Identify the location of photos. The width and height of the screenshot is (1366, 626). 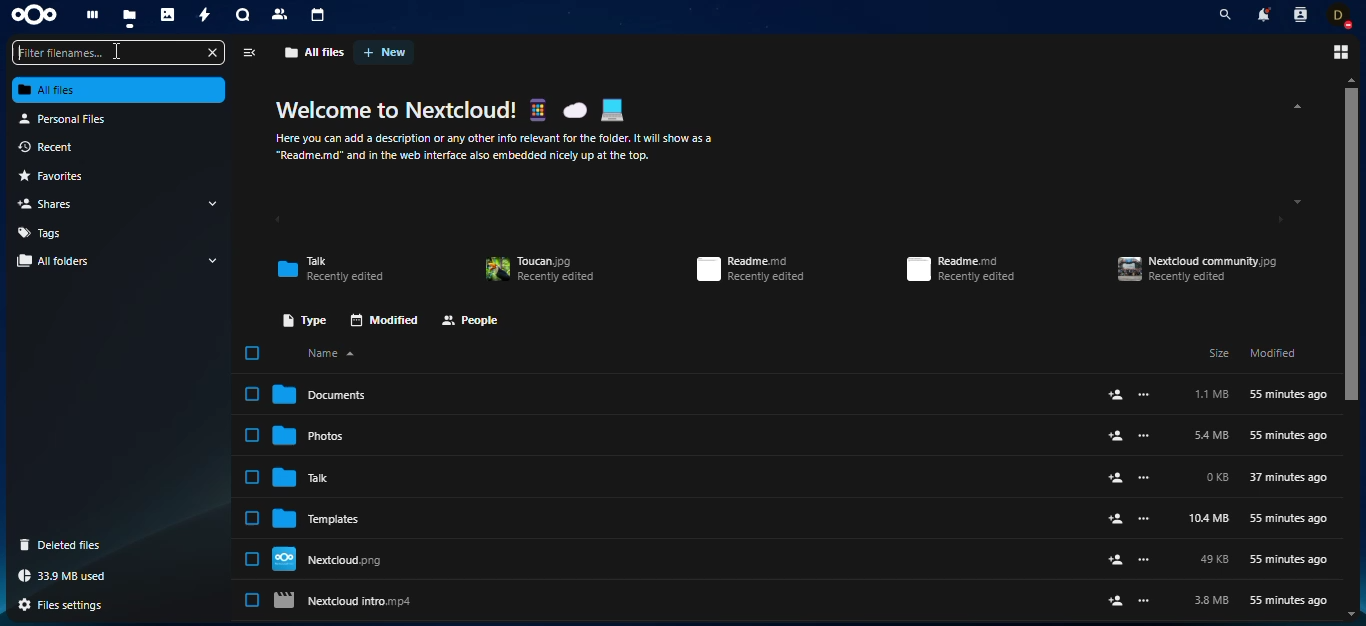
(169, 17).